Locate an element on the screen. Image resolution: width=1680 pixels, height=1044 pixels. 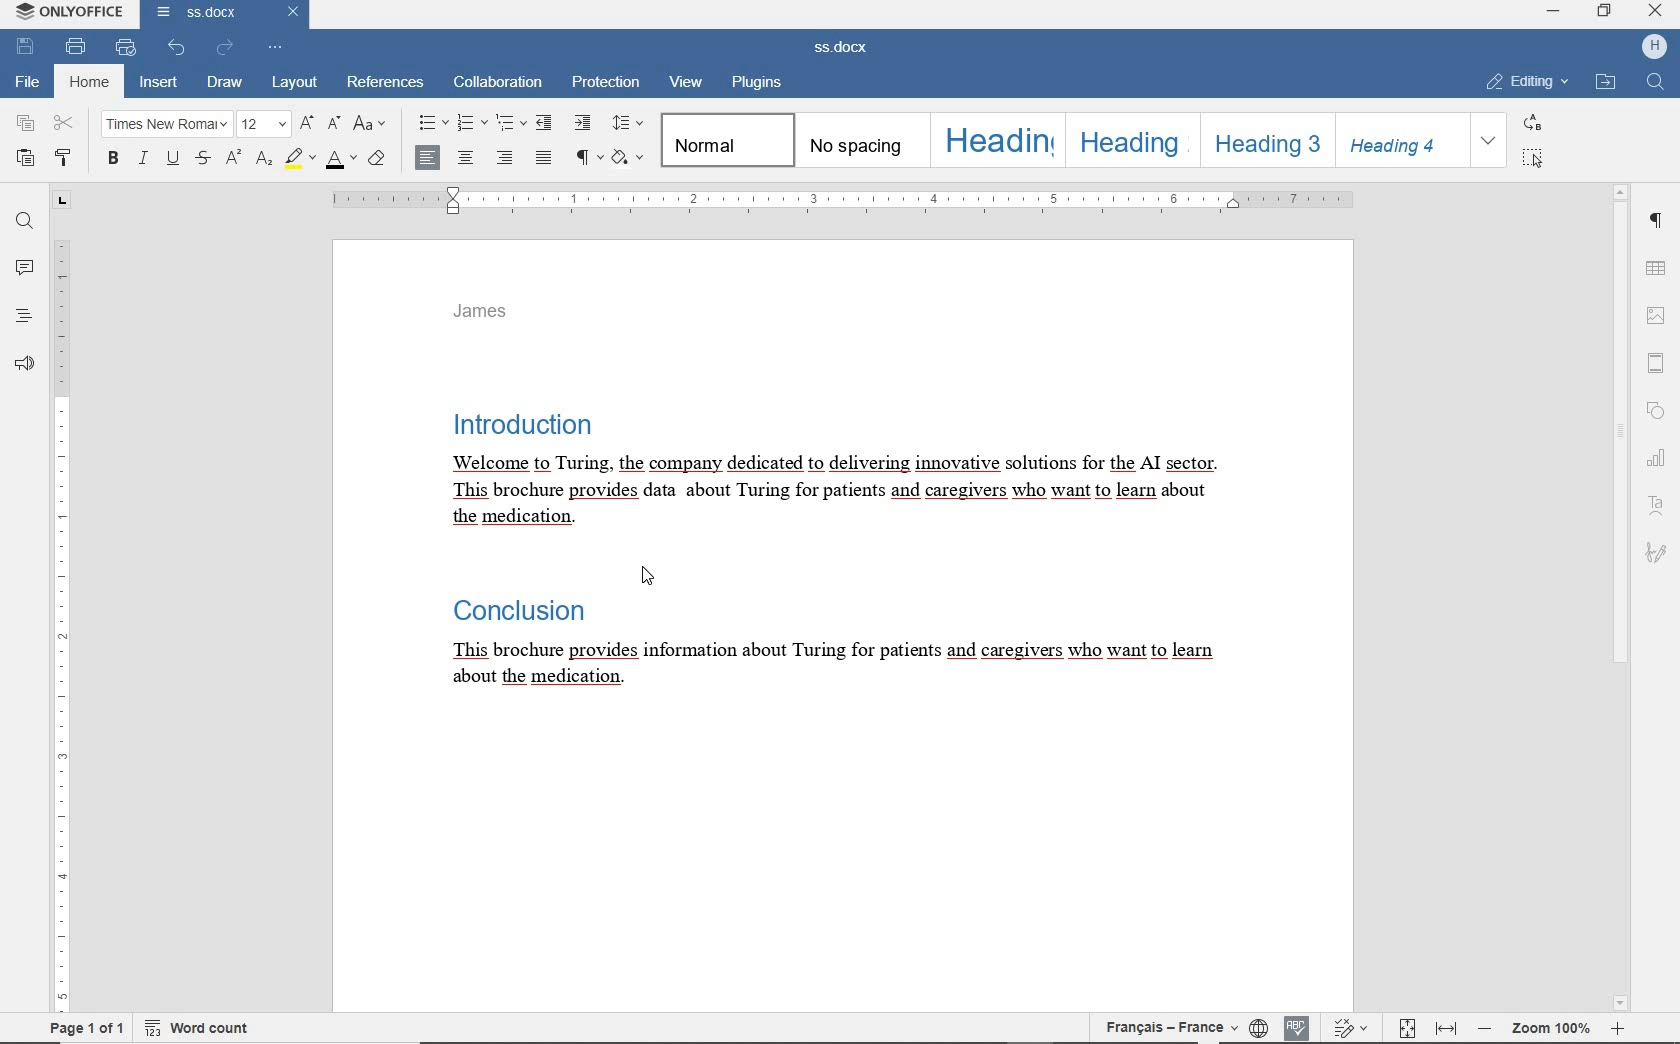
MULTILEVEL LIST is located at coordinates (512, 123).